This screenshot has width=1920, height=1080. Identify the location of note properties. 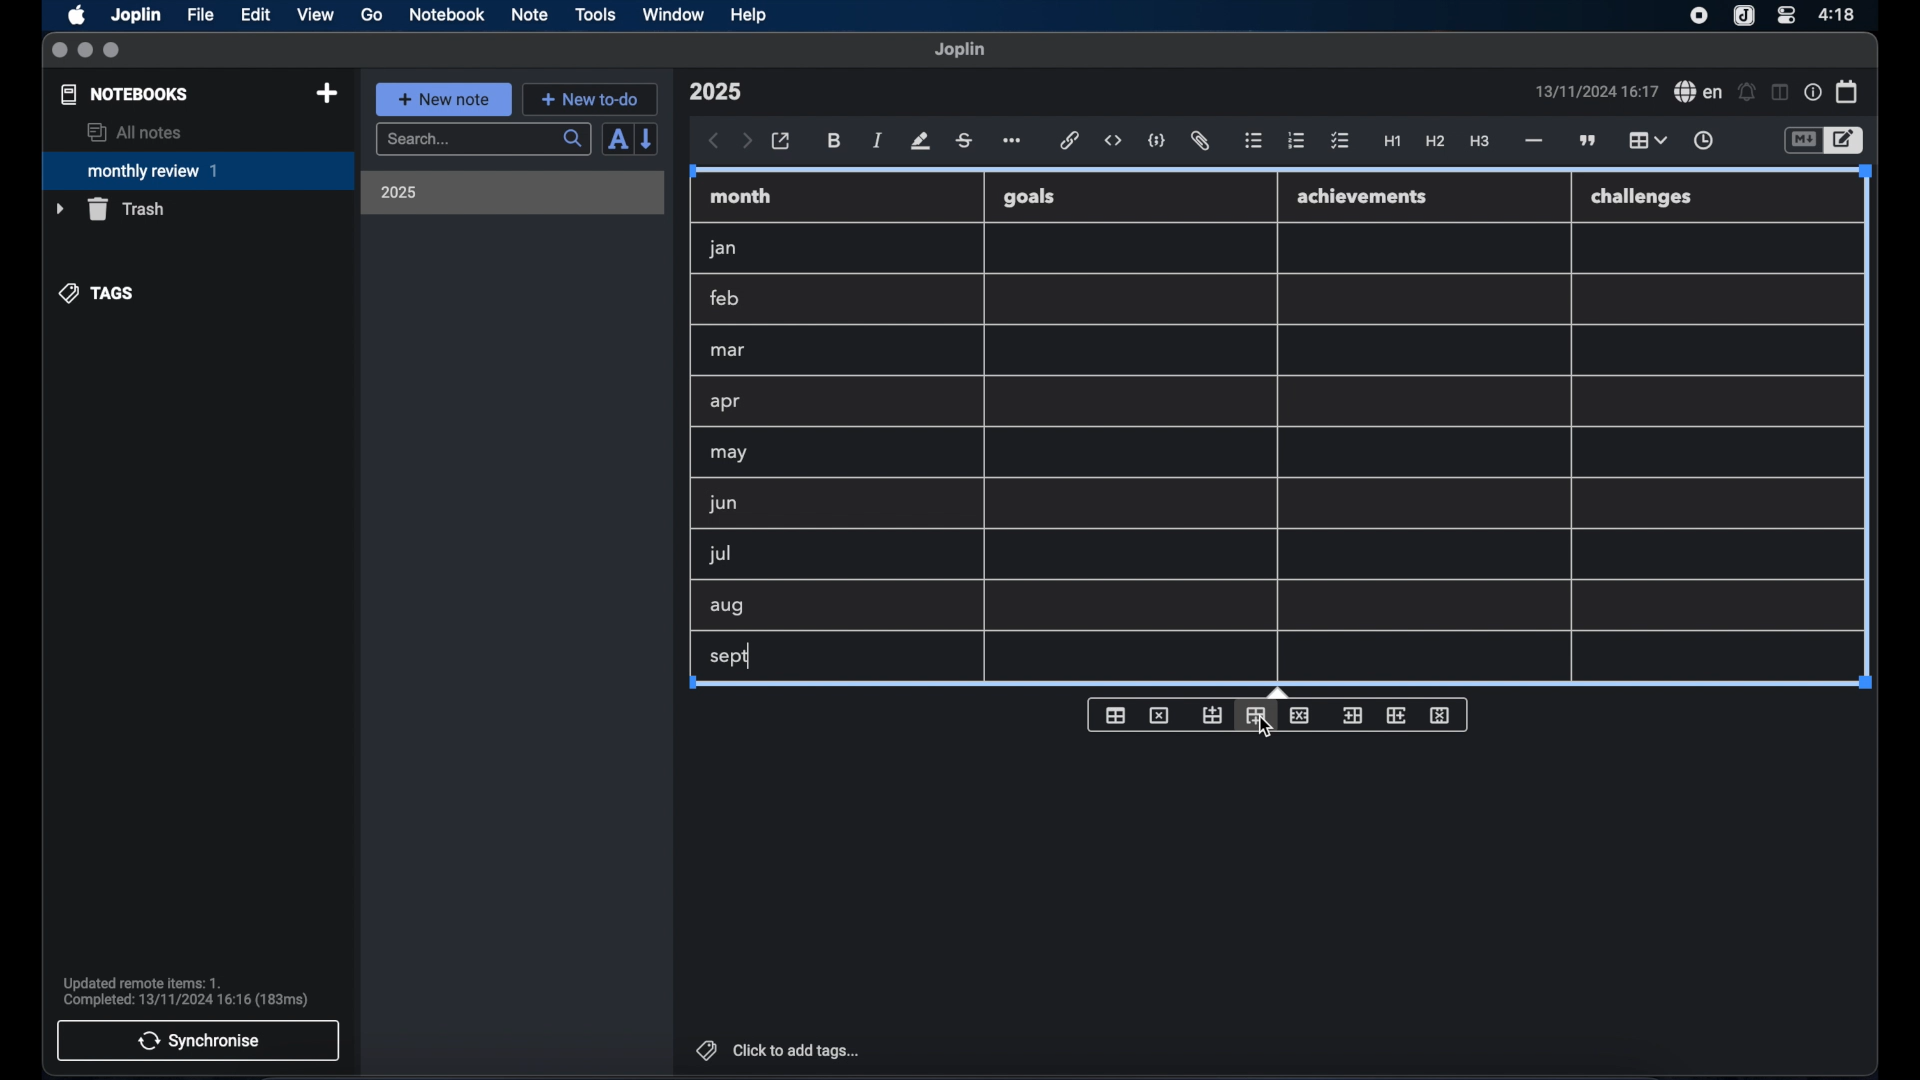
(1813, 93).